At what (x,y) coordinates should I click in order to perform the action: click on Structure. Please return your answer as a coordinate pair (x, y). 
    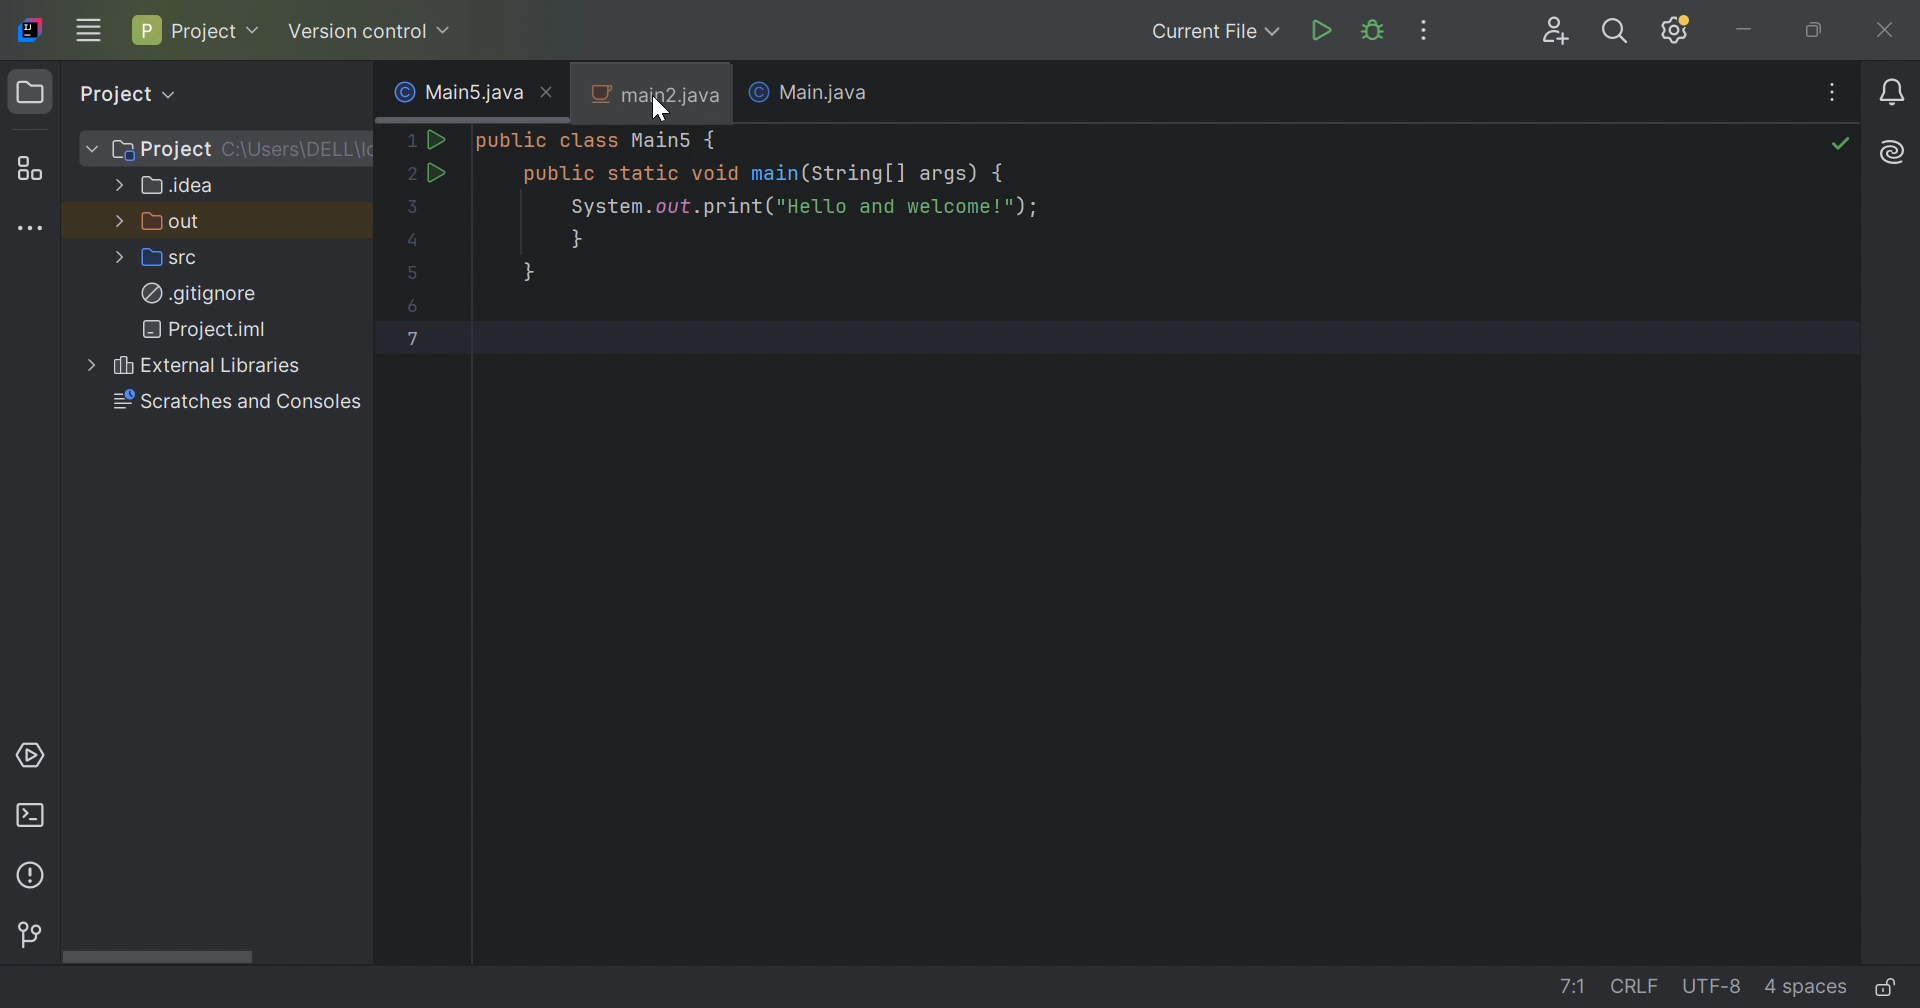
    Looking at the image, I should click on (29, 168).